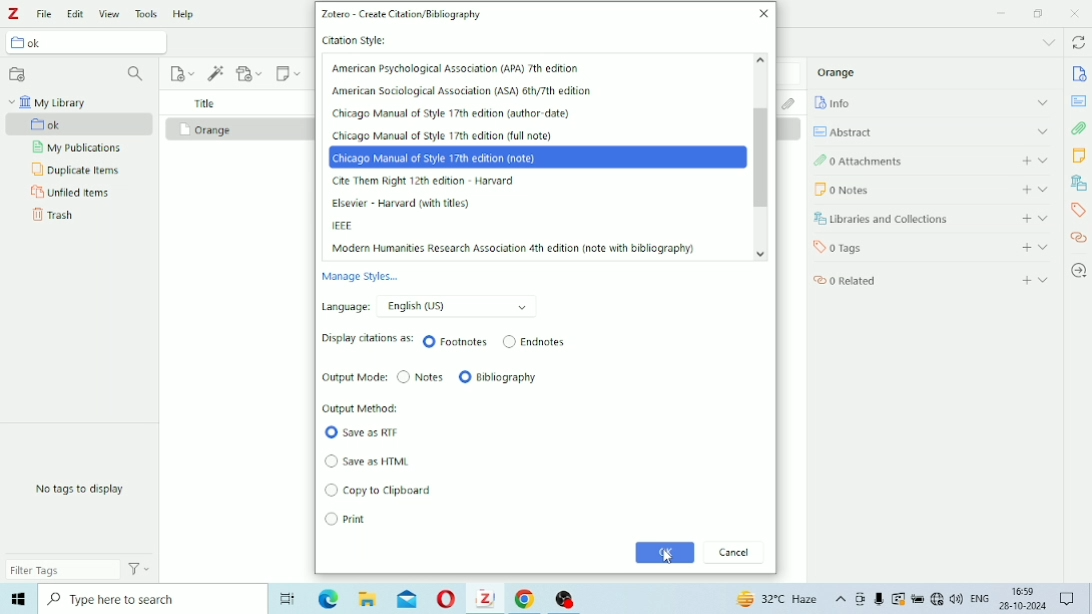 The image size is (1092, 614). Describe the element at coordinates (763, 14) in the screenshot. I see `Close` at that location.